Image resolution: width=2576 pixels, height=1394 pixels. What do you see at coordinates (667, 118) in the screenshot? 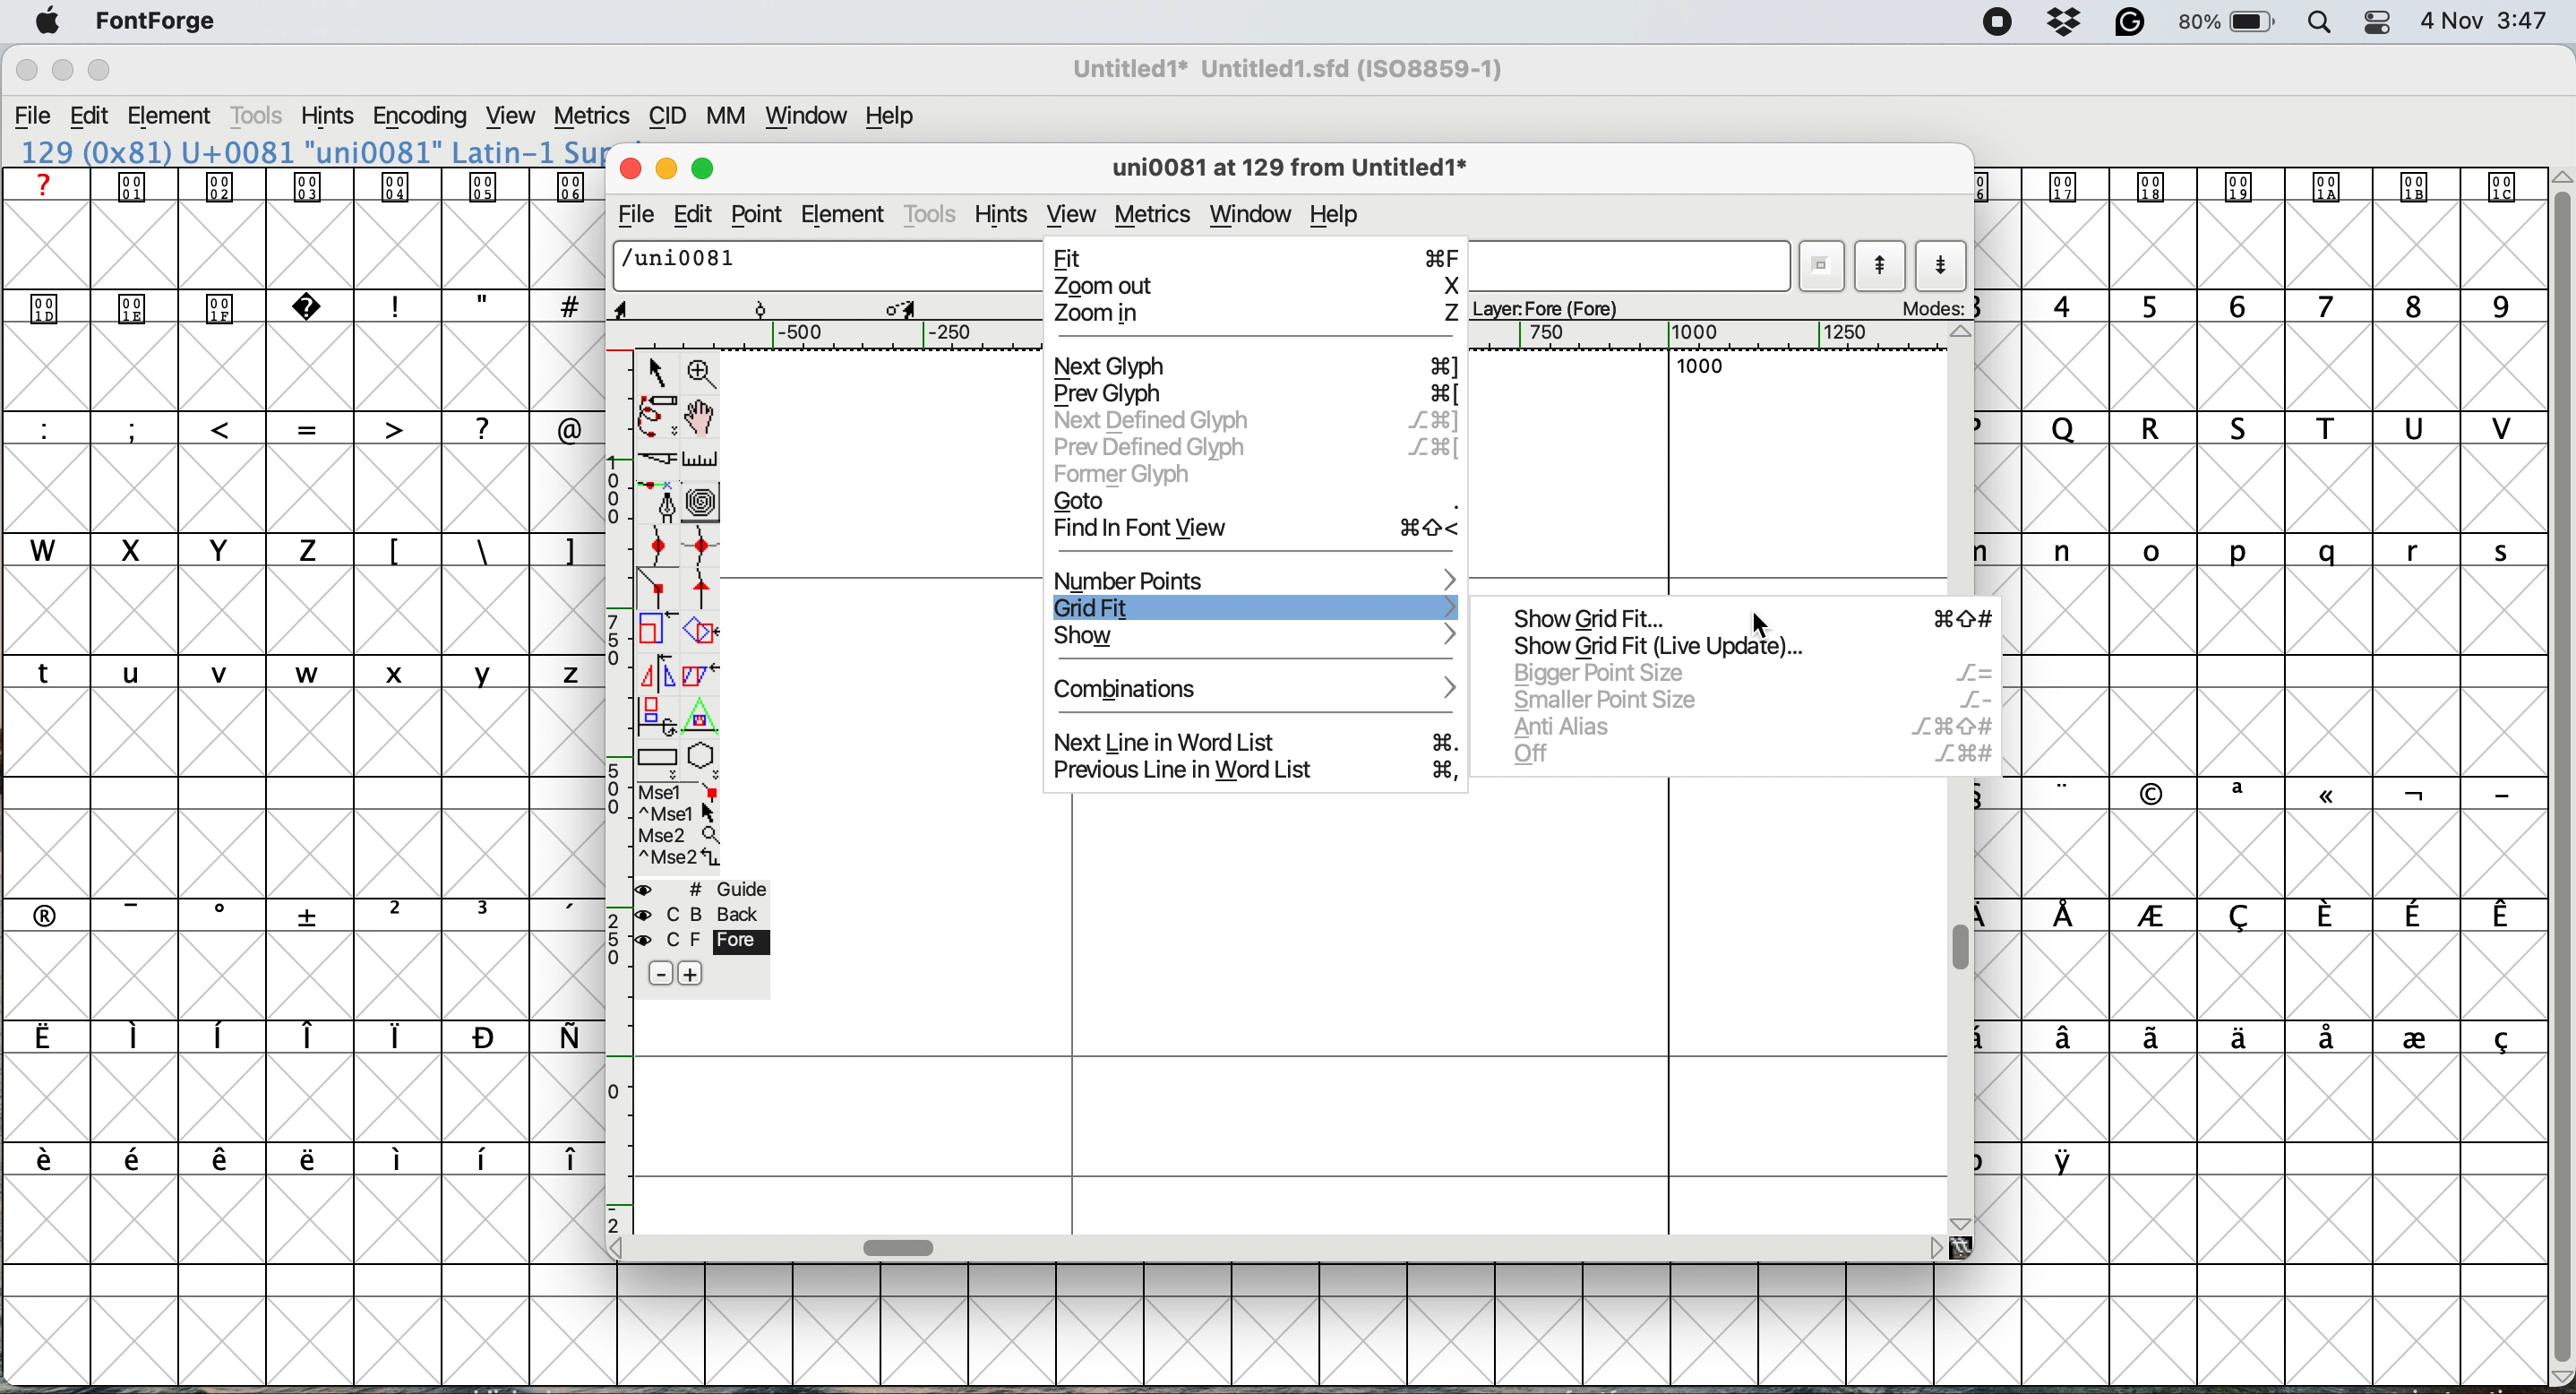
I see `CID` at bounding box center [667, 118].